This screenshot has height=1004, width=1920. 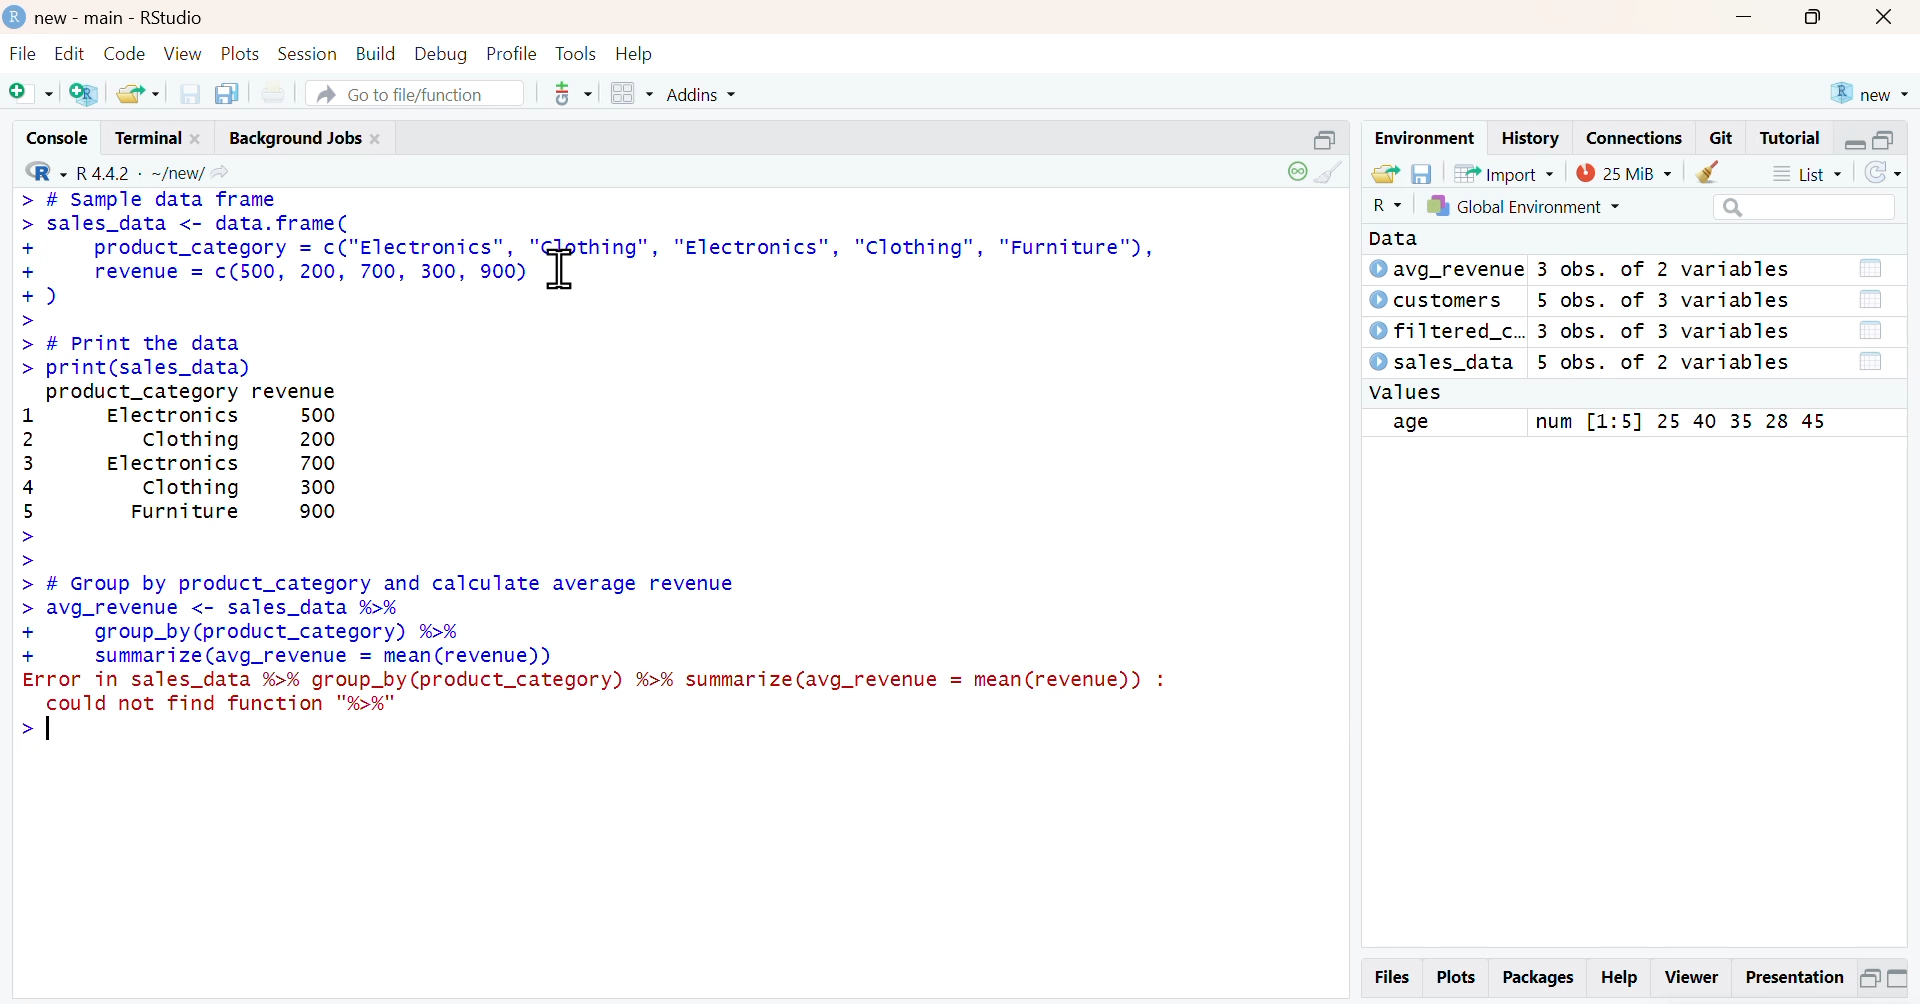 What do you see at coordinates (160, 137) in the screenshot?
I see `Terminal` at bounding box center [160, 137].